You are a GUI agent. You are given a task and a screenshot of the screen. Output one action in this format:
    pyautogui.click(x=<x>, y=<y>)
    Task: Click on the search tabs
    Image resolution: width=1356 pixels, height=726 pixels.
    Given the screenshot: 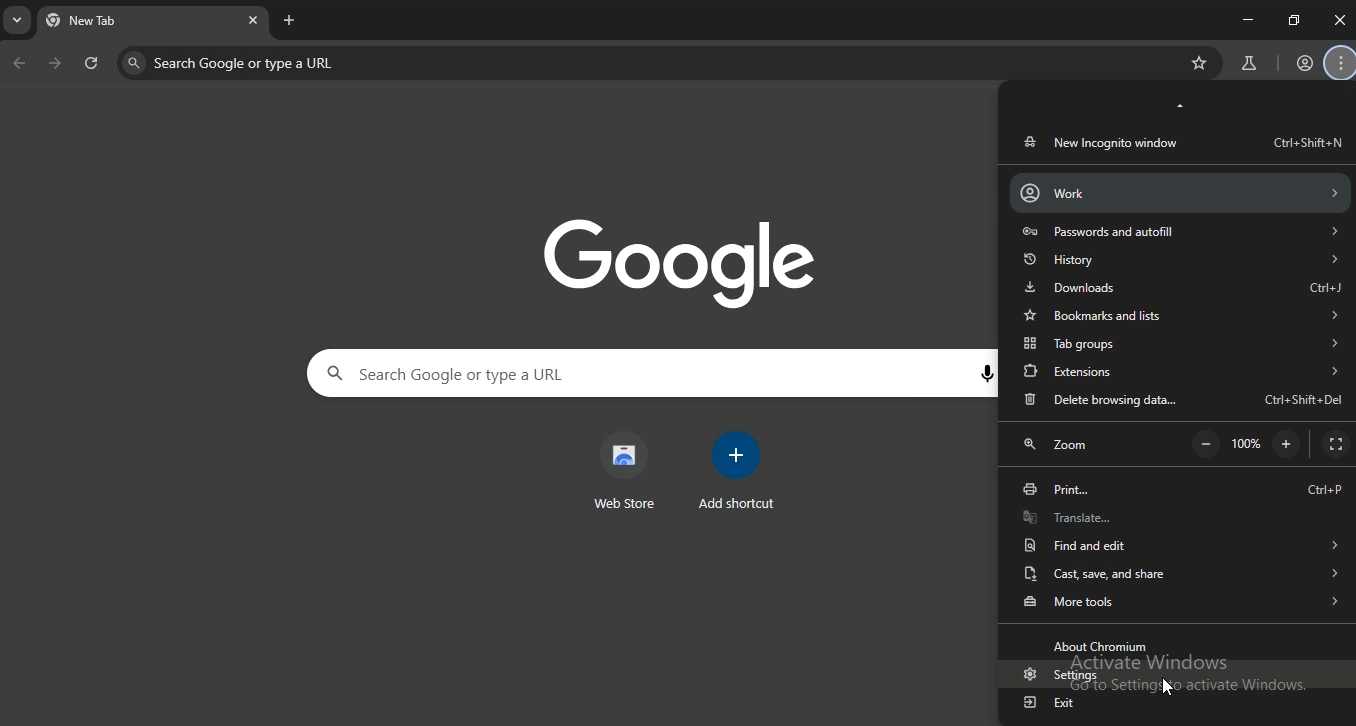 What is the action you would take?
    pyautogui.click(x=19, y=23)
    